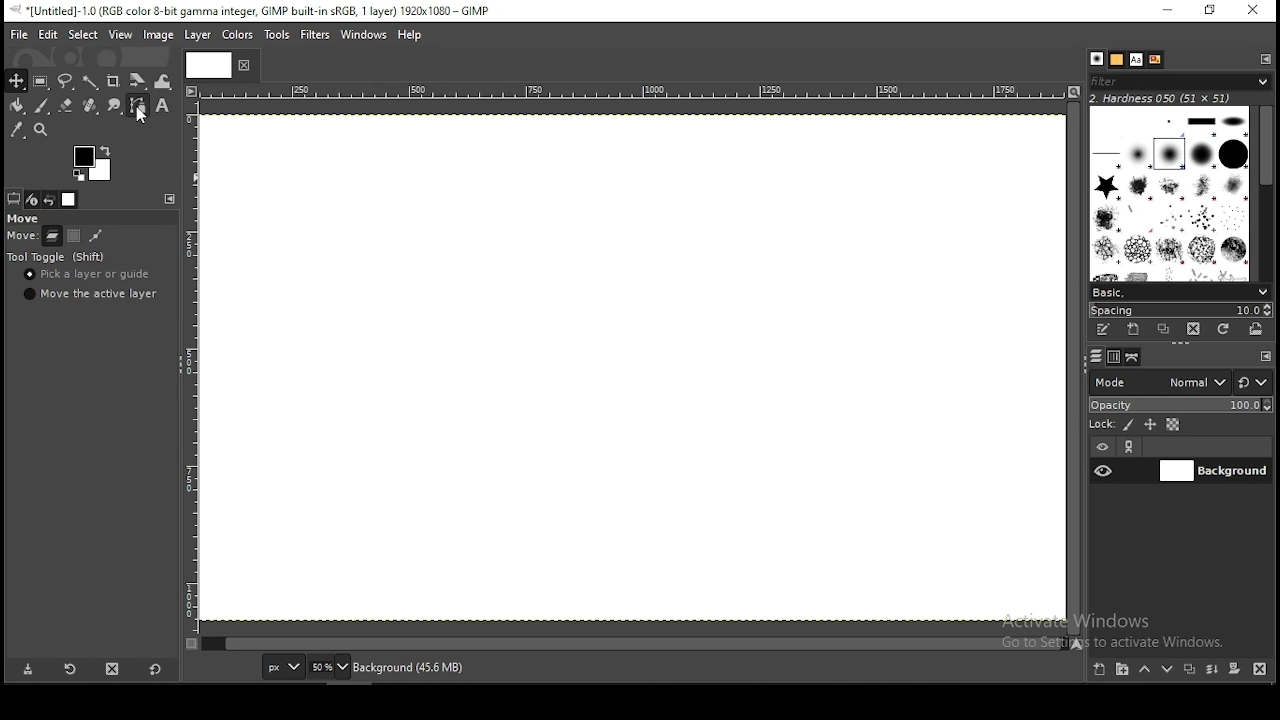 Image resolution: width=1280 pixels, height=720 pixels. What do you see at coordinates (156, 674) in the screenshot?
I see `reset to default values` at bounding box center [156, 674].